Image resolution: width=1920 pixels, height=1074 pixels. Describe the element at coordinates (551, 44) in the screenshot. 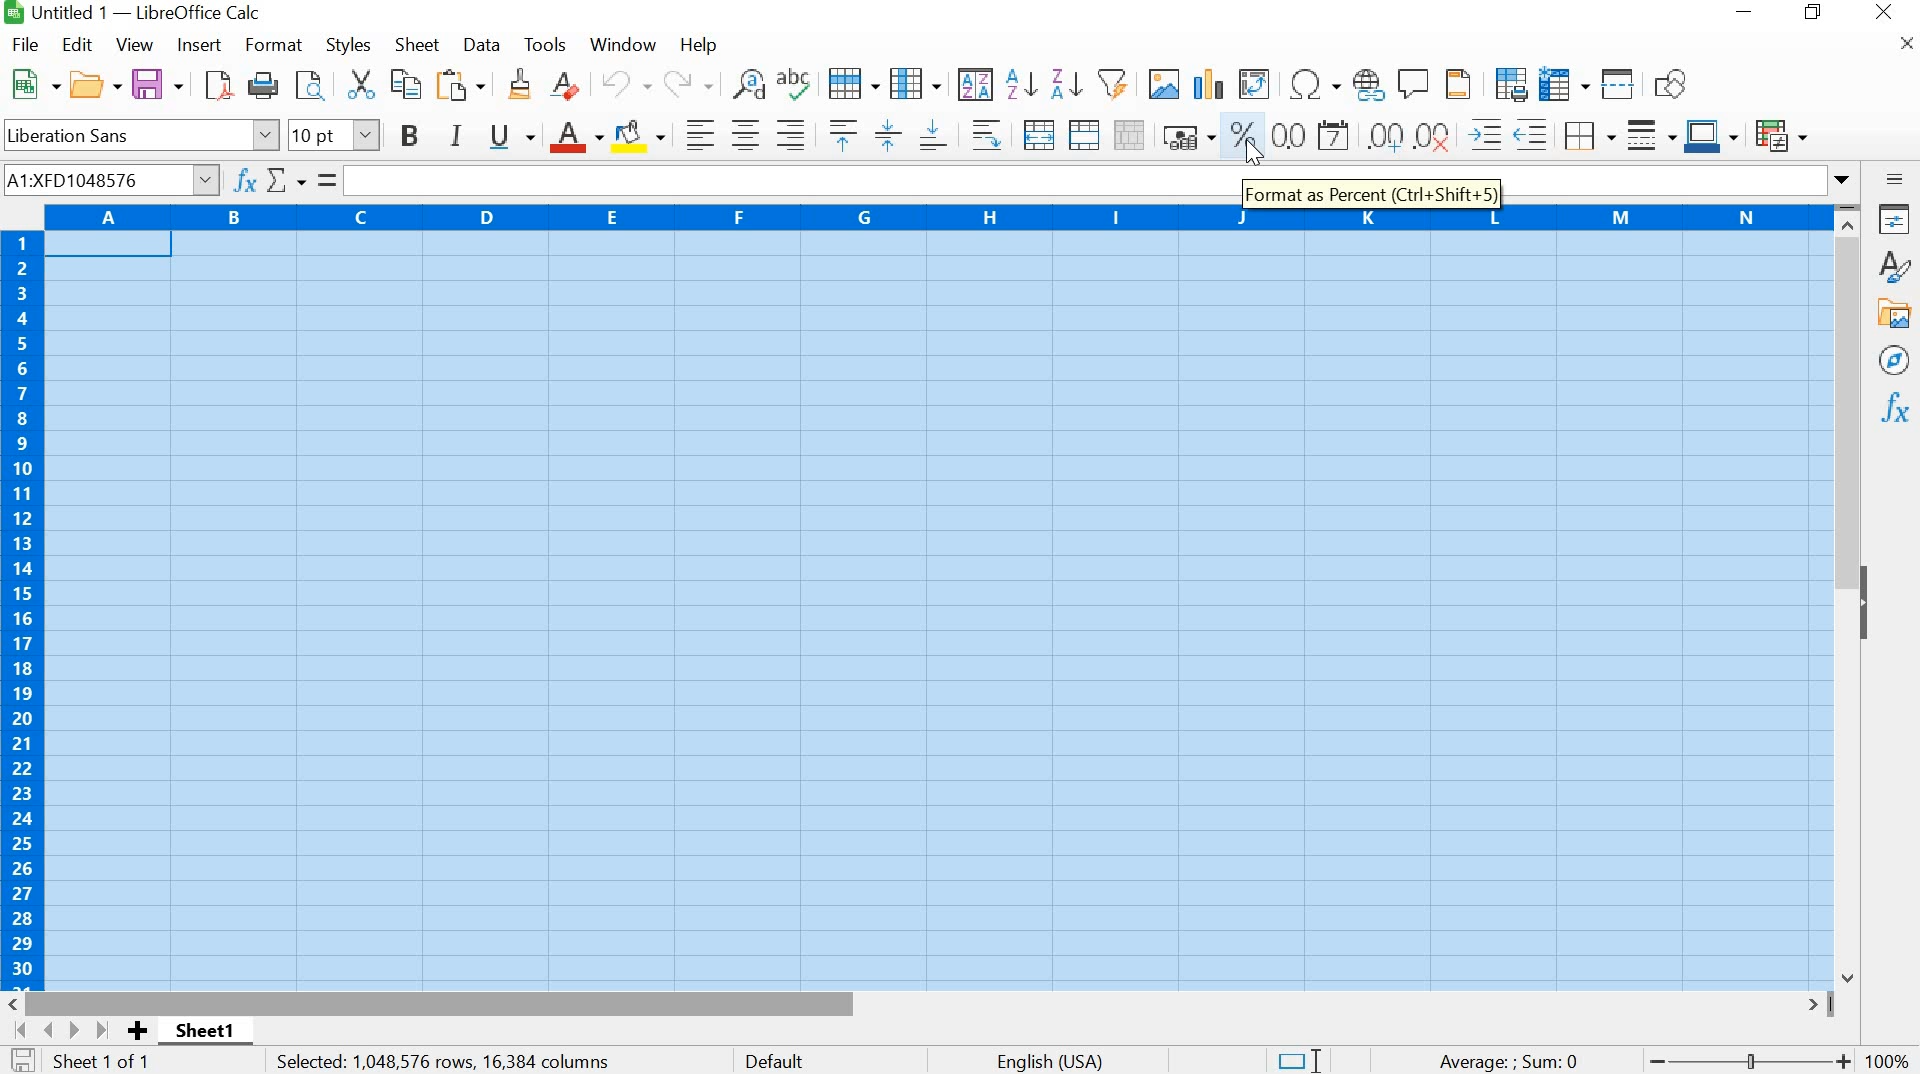

I see `TOOLS` at that location.